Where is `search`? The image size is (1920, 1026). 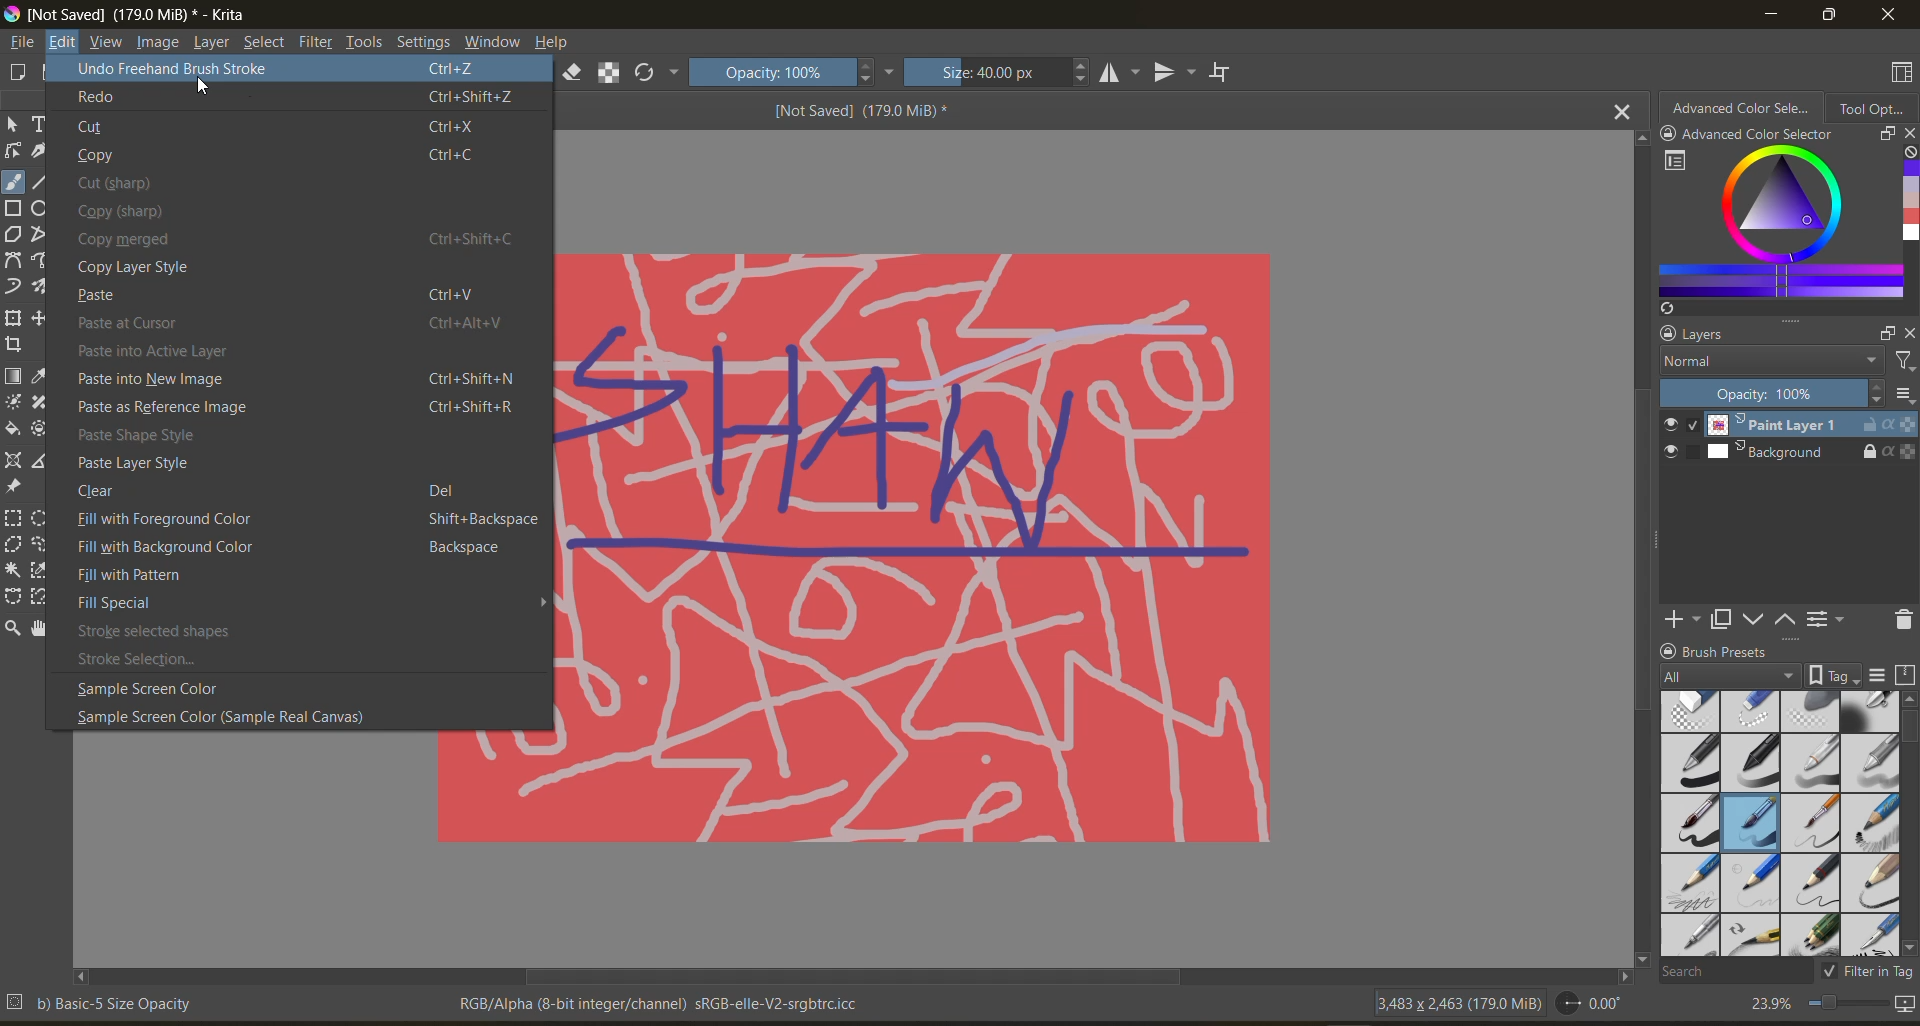
search is located at coordinates (1731, 972).